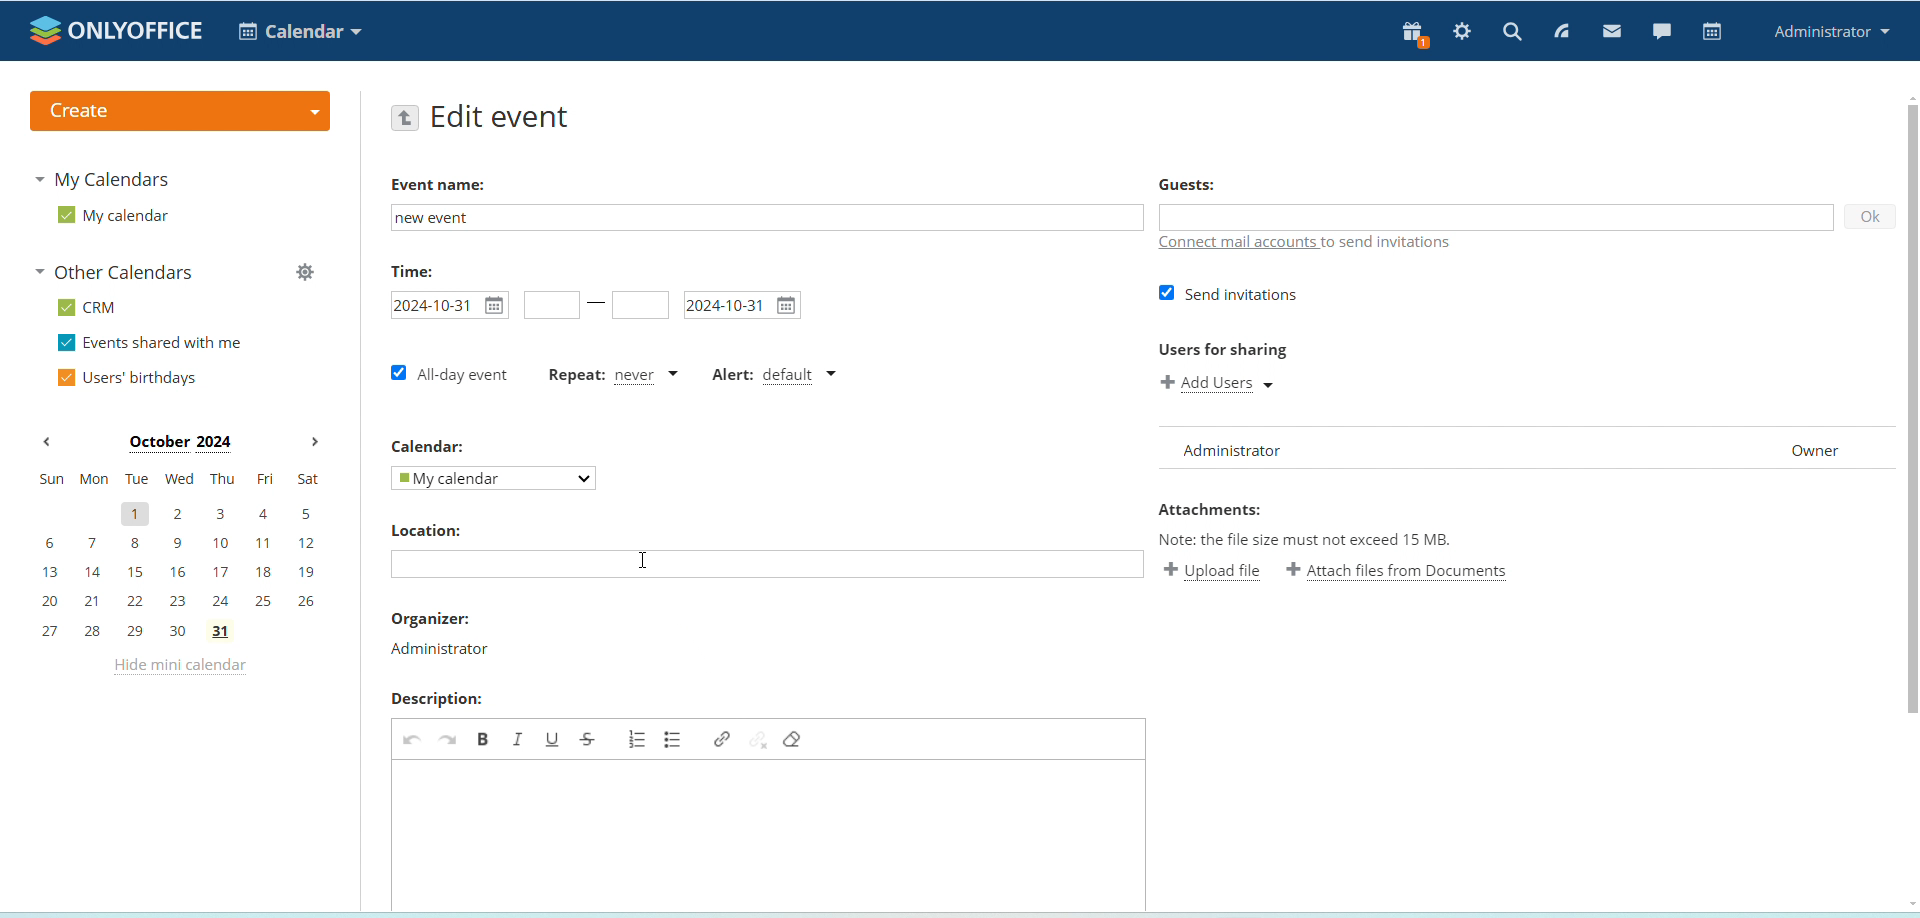 Image resolution: width=1920 pixels, height=918 pixels. I want to click on strikethrough, so click(588, 739).